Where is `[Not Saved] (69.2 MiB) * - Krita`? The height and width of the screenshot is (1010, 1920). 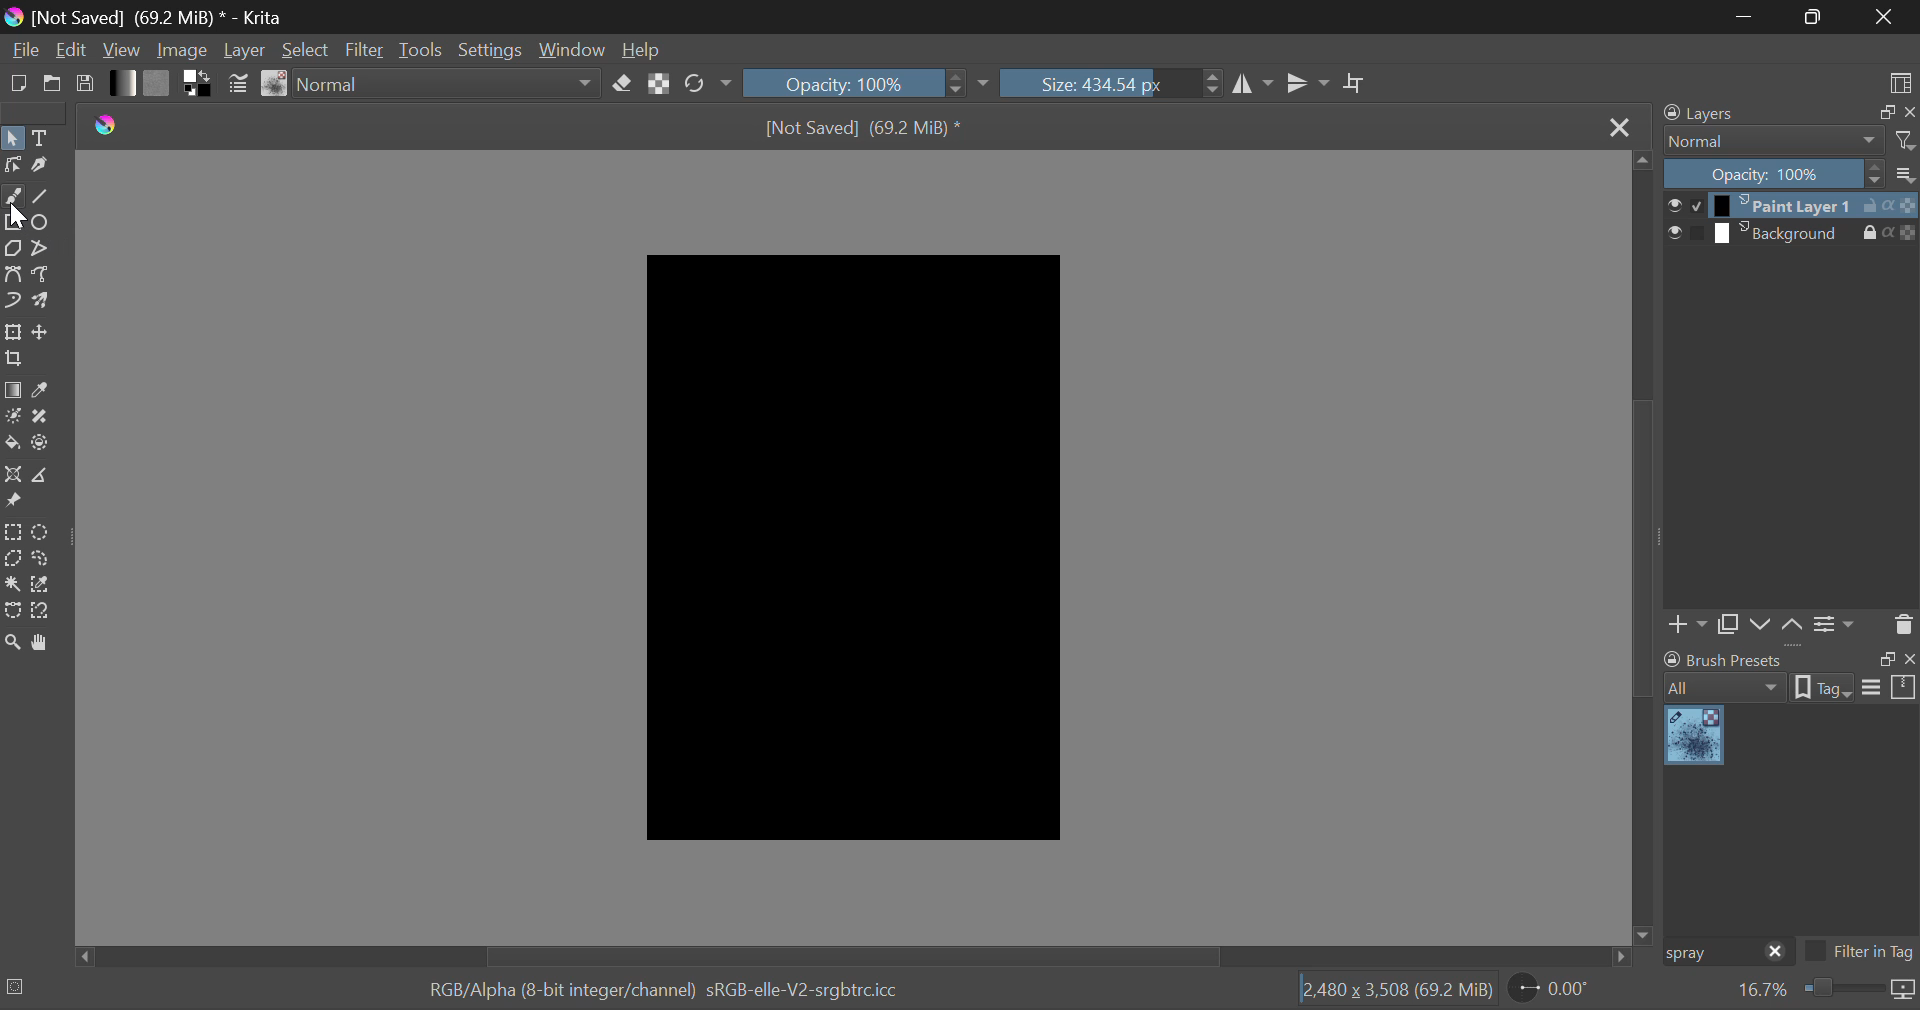
[Not Saved] (69.2 MiB) * - Krita is located at coordinates (166, 17).